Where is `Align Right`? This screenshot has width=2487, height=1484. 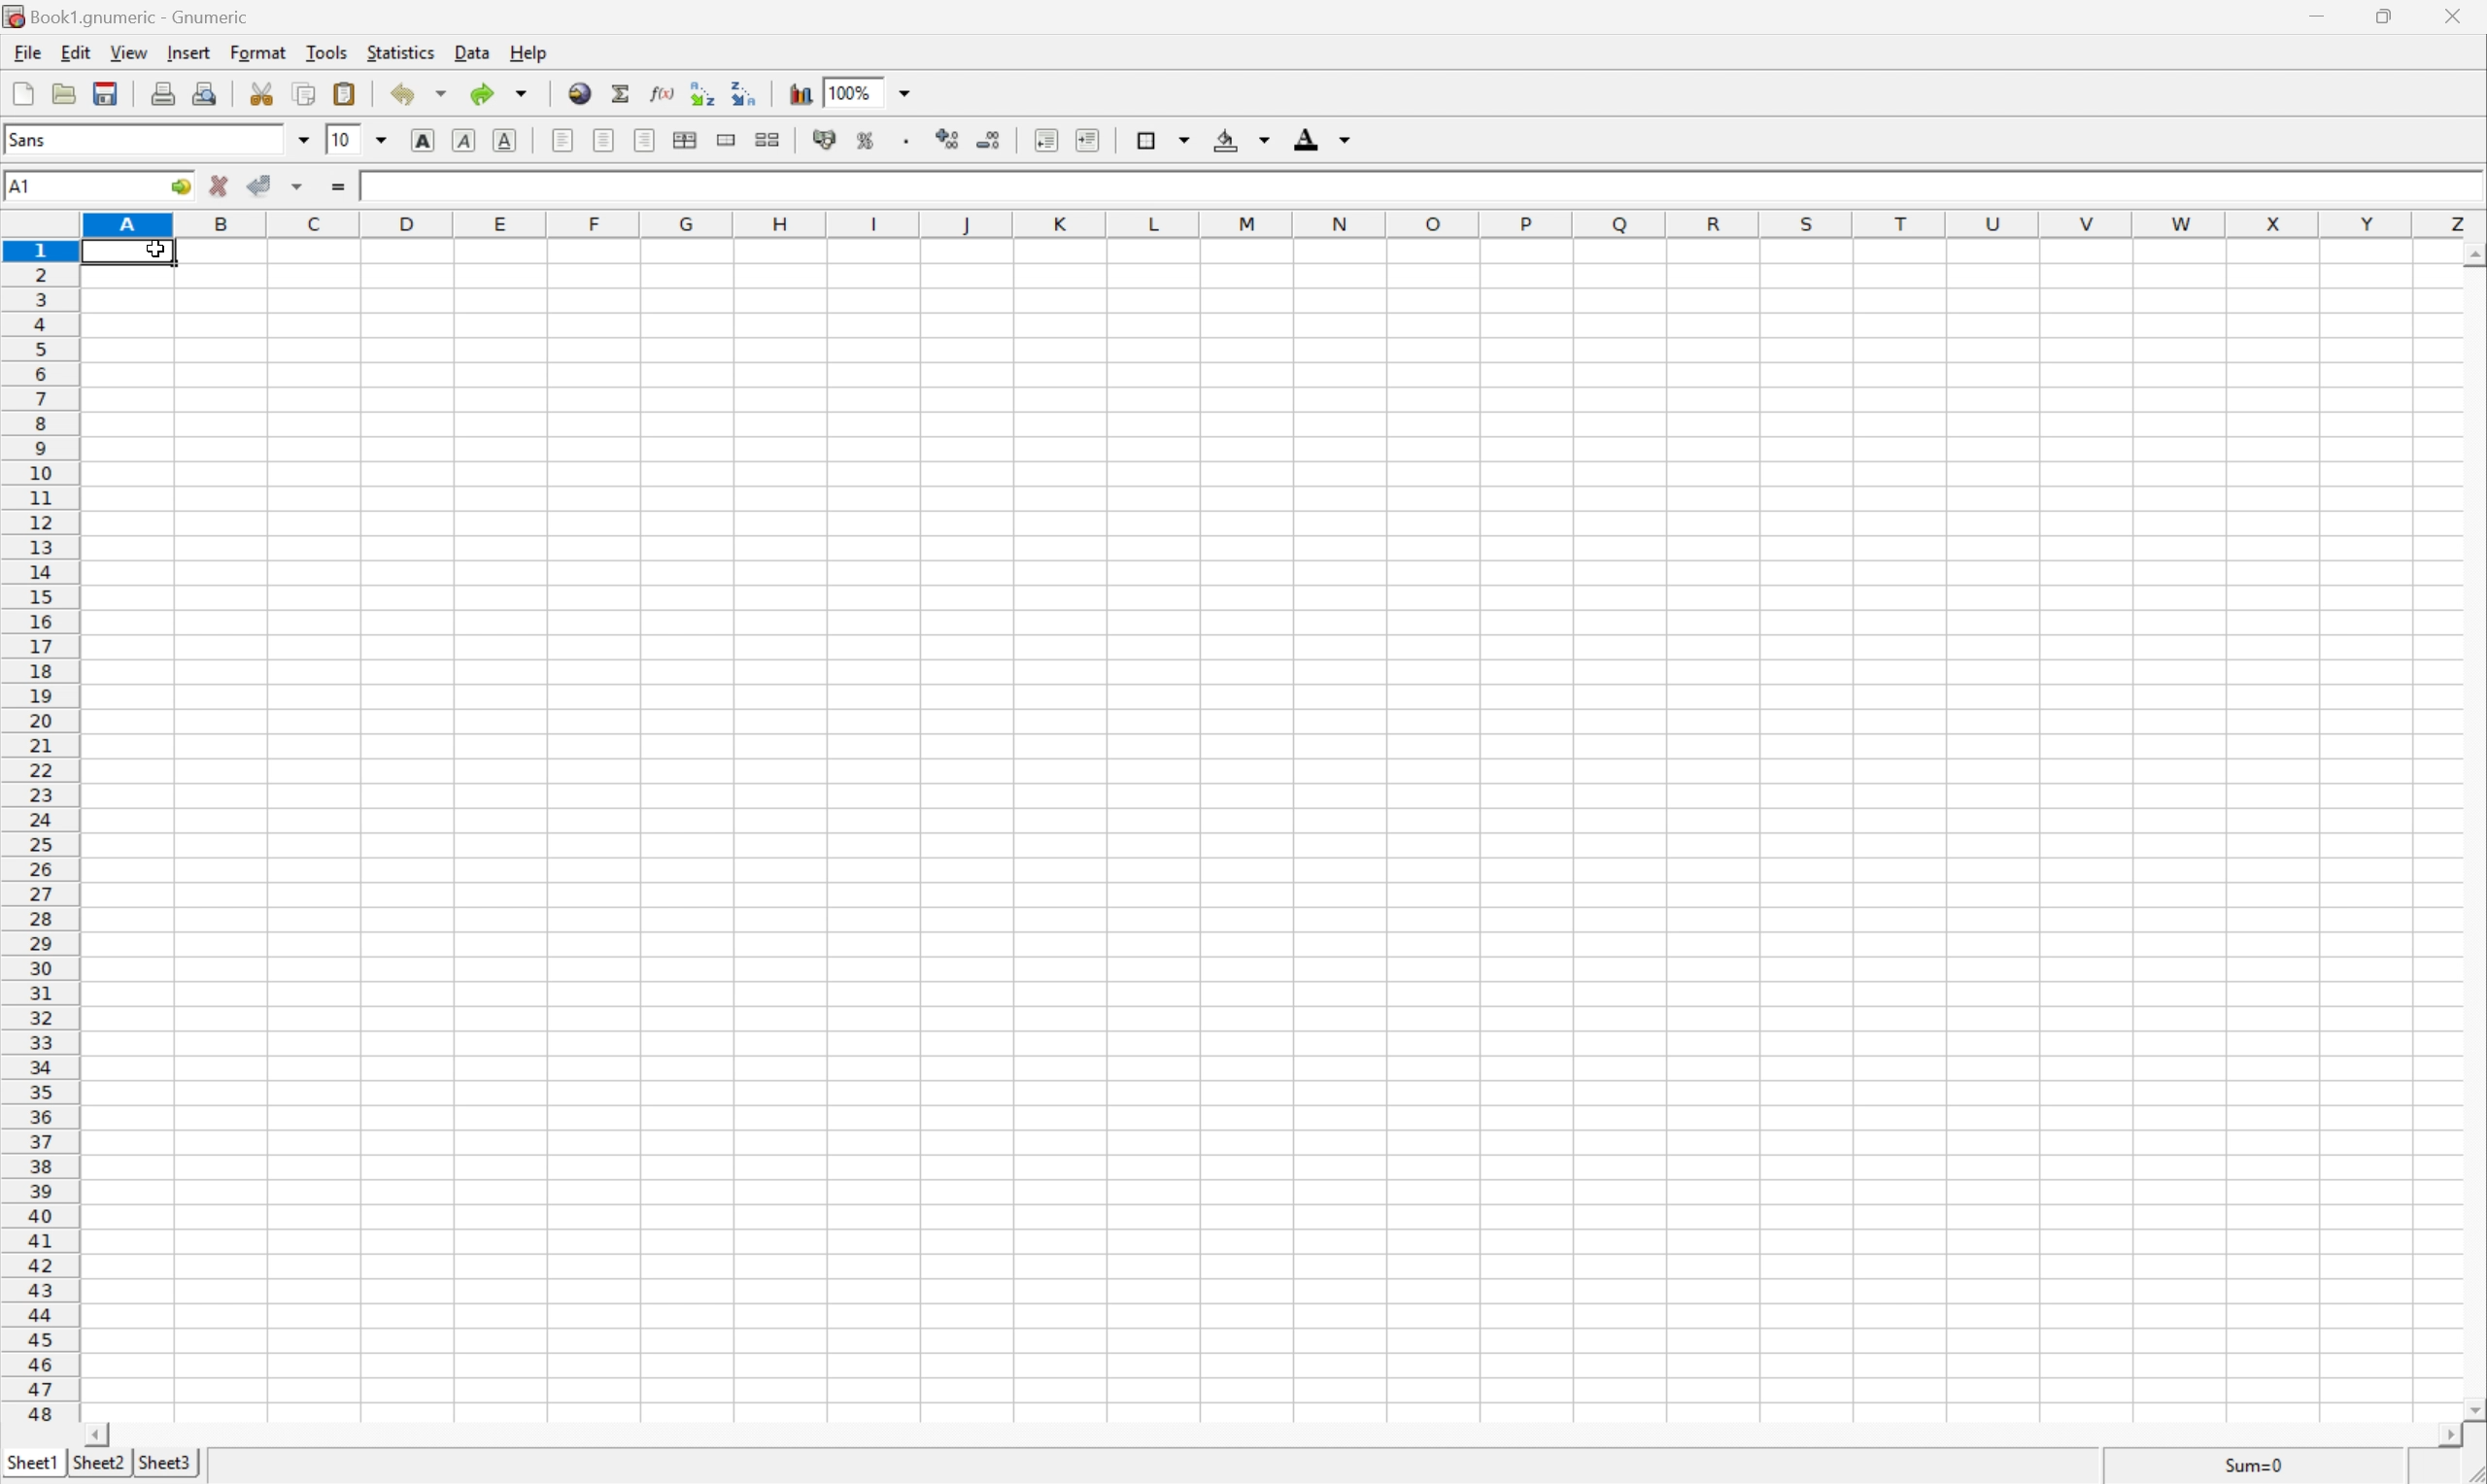 Align Right is located at coordinates (647, 139).